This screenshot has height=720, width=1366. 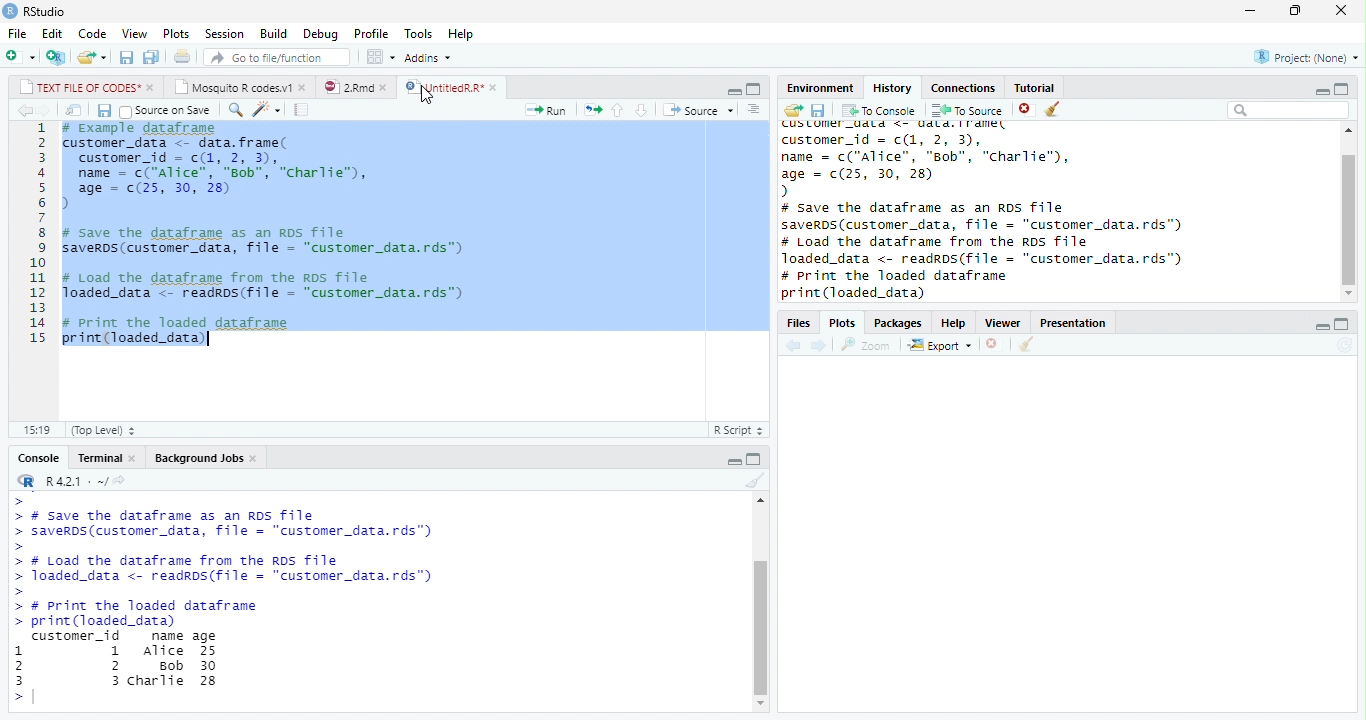 I want to click on To Source, so click(x=966, y=110).